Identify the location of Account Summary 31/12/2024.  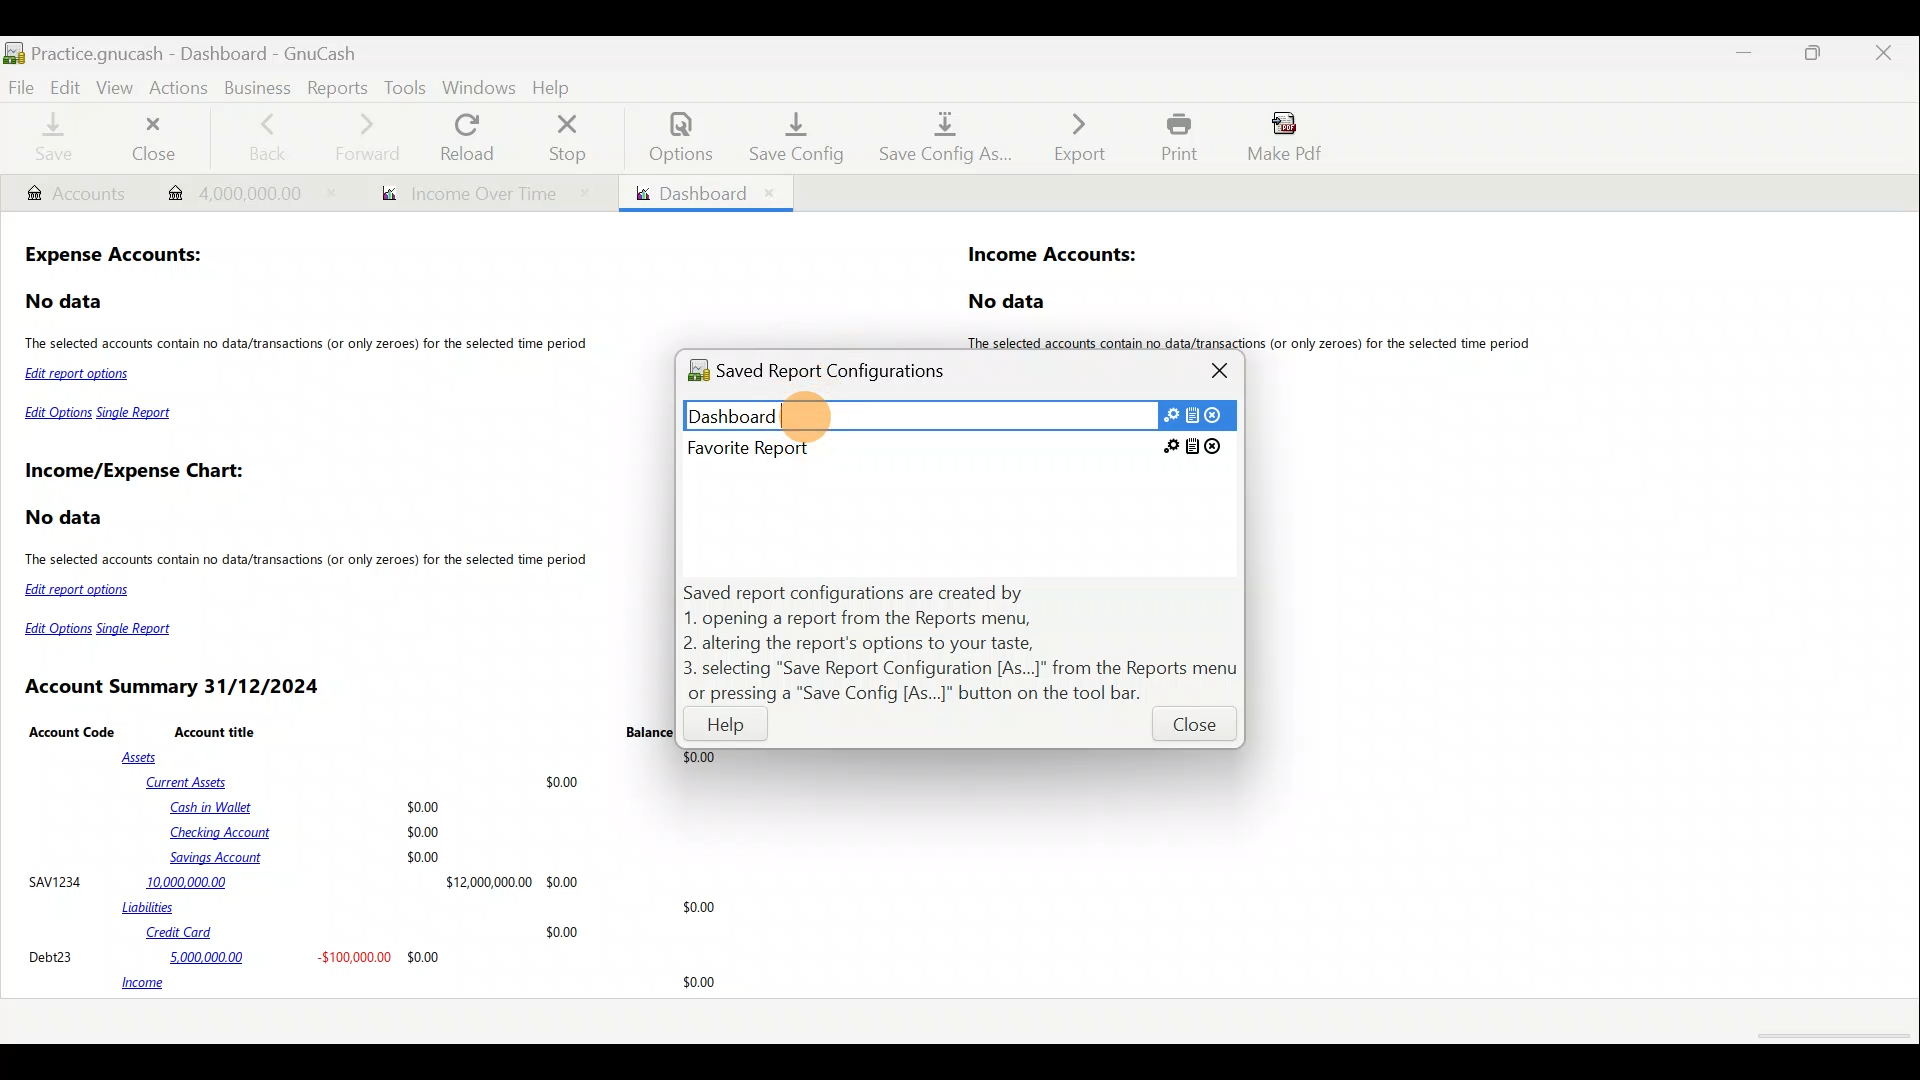
(176, 687).